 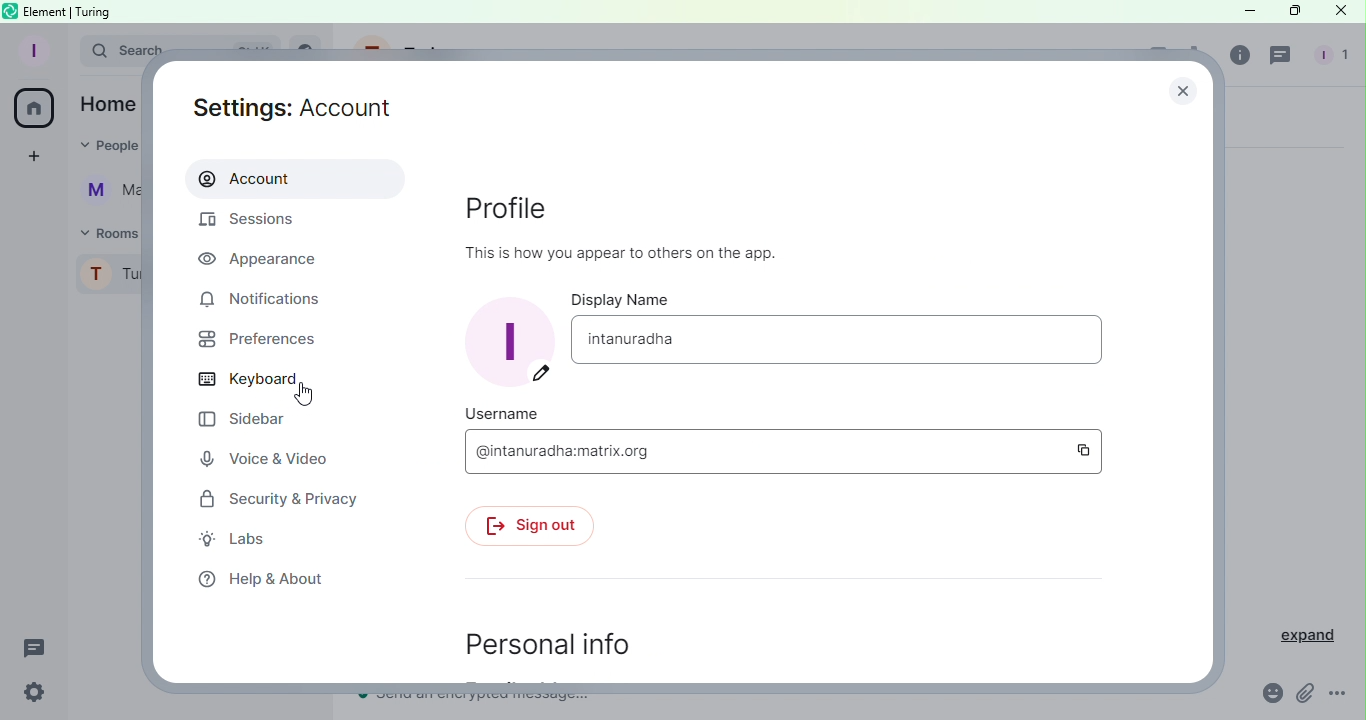 I want to click on Notifications, so click(x=282, y=298).